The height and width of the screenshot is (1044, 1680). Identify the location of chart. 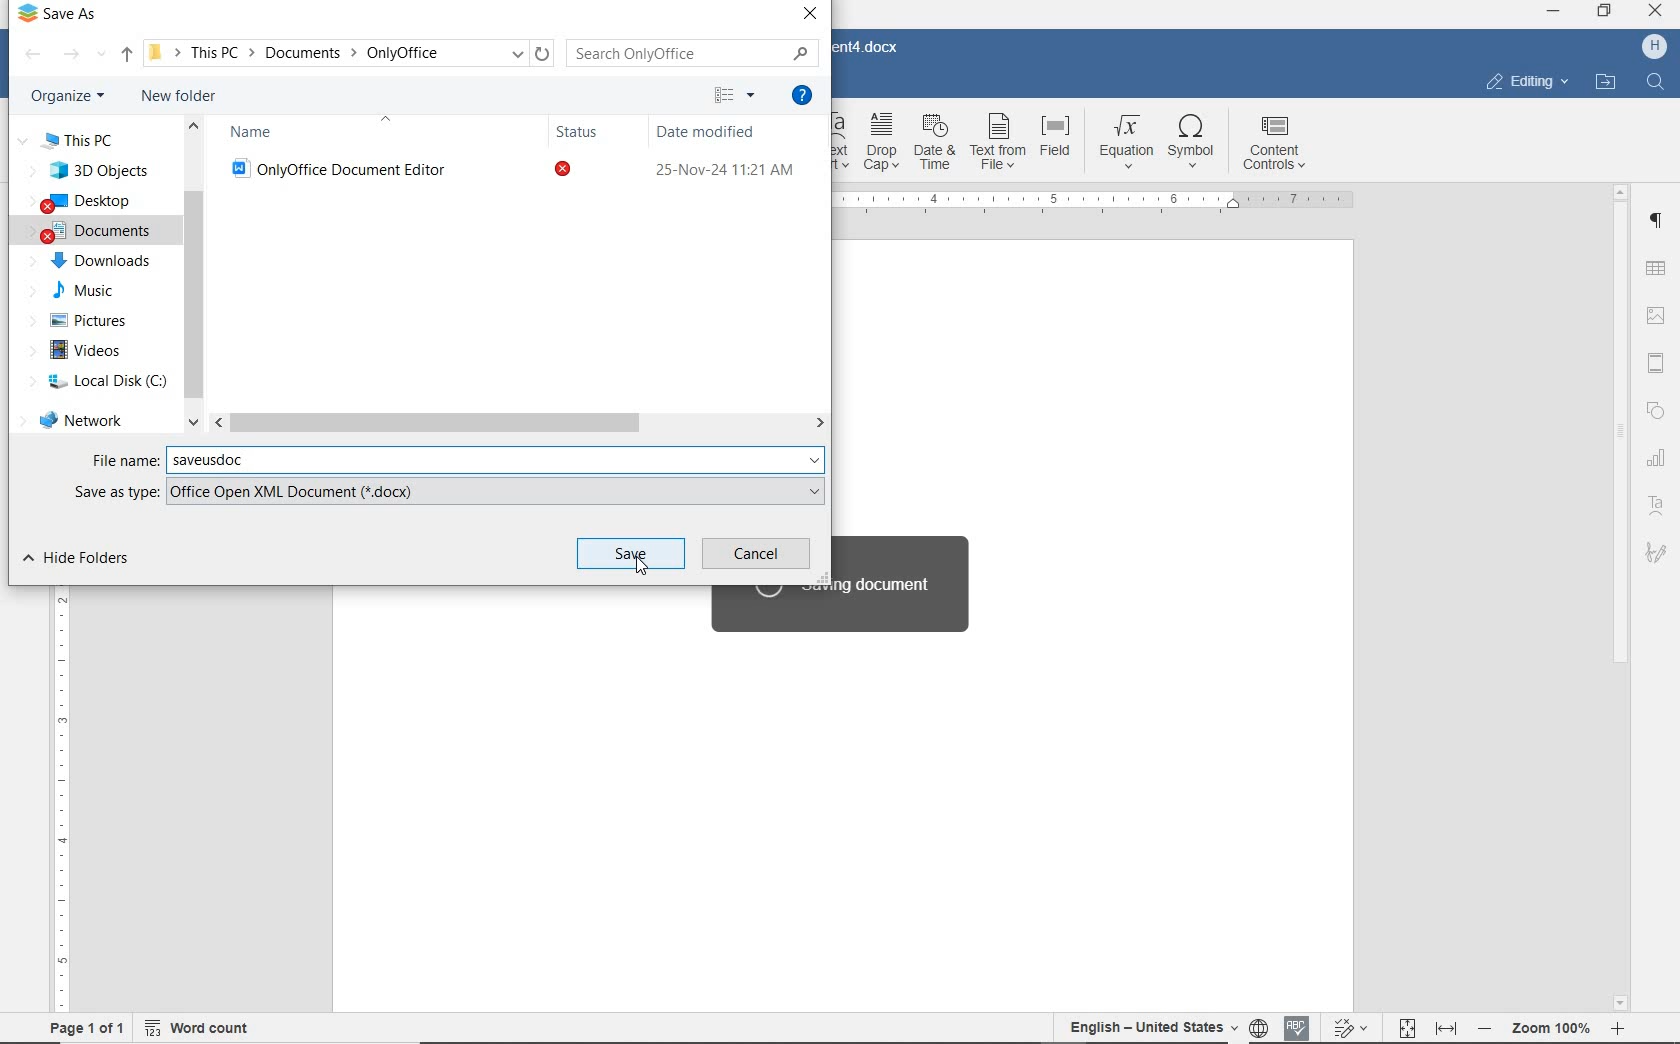
(1658, 459).